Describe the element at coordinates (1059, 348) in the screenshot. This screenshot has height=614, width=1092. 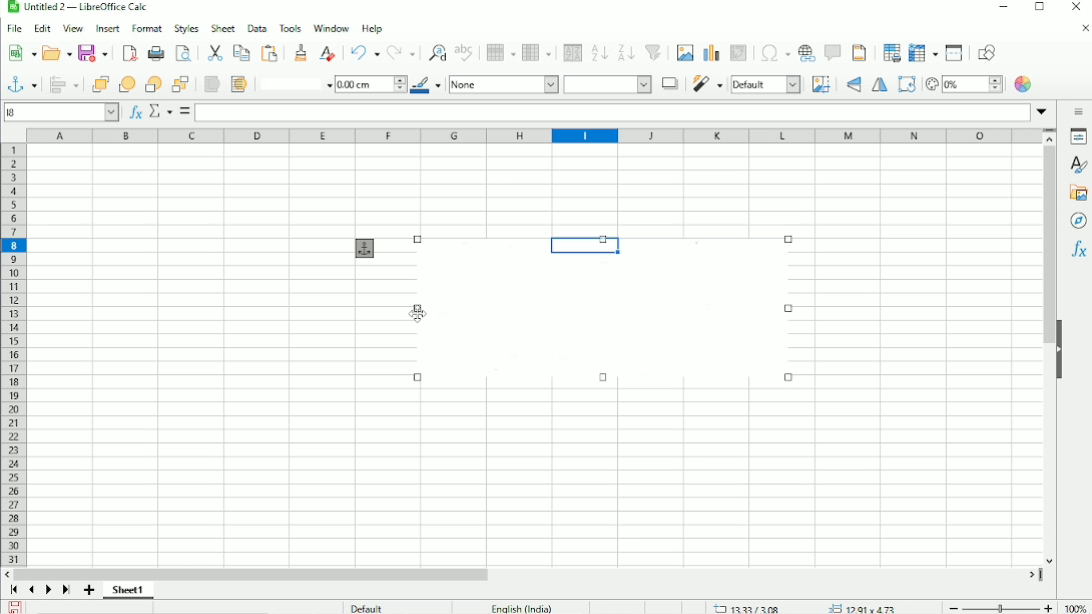
I see `Show` at that location.